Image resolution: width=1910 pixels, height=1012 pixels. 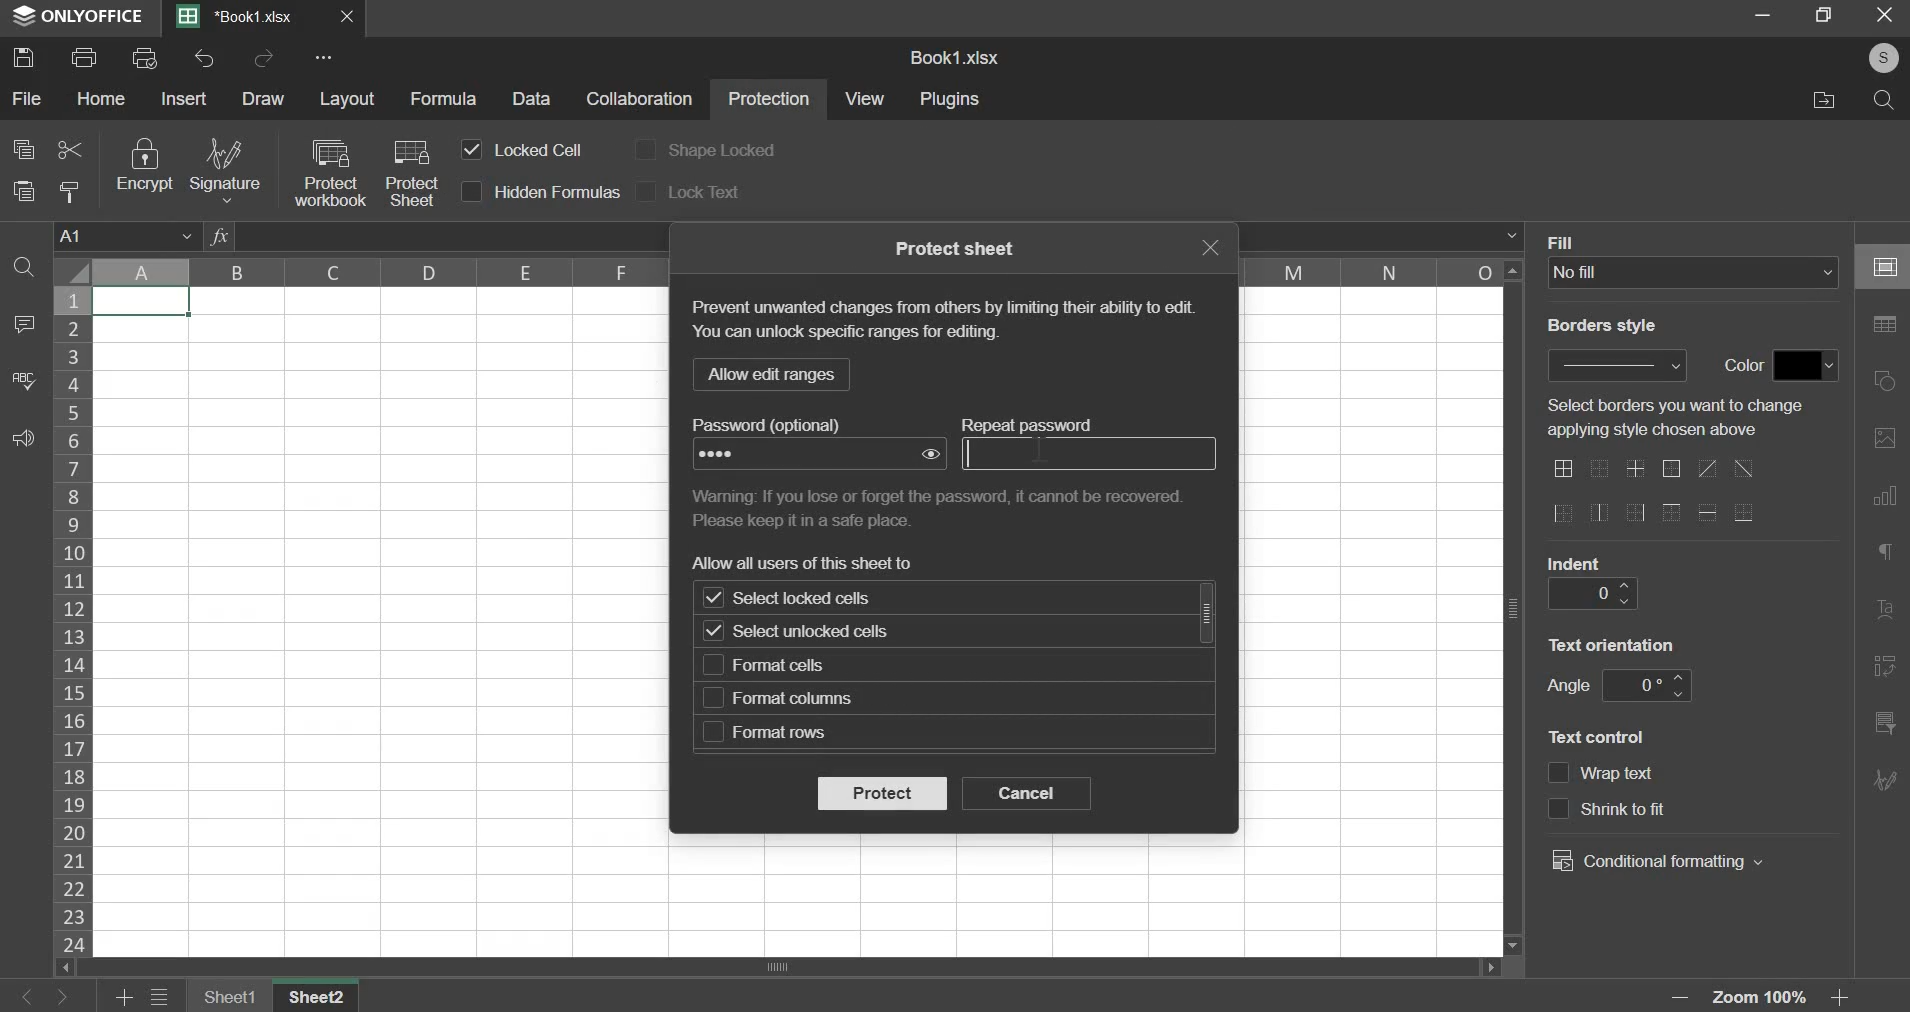 What do you see at coordinates (1559, 774) in the screenshot?
I see `checkbox` at bounding box center [1559, 774].